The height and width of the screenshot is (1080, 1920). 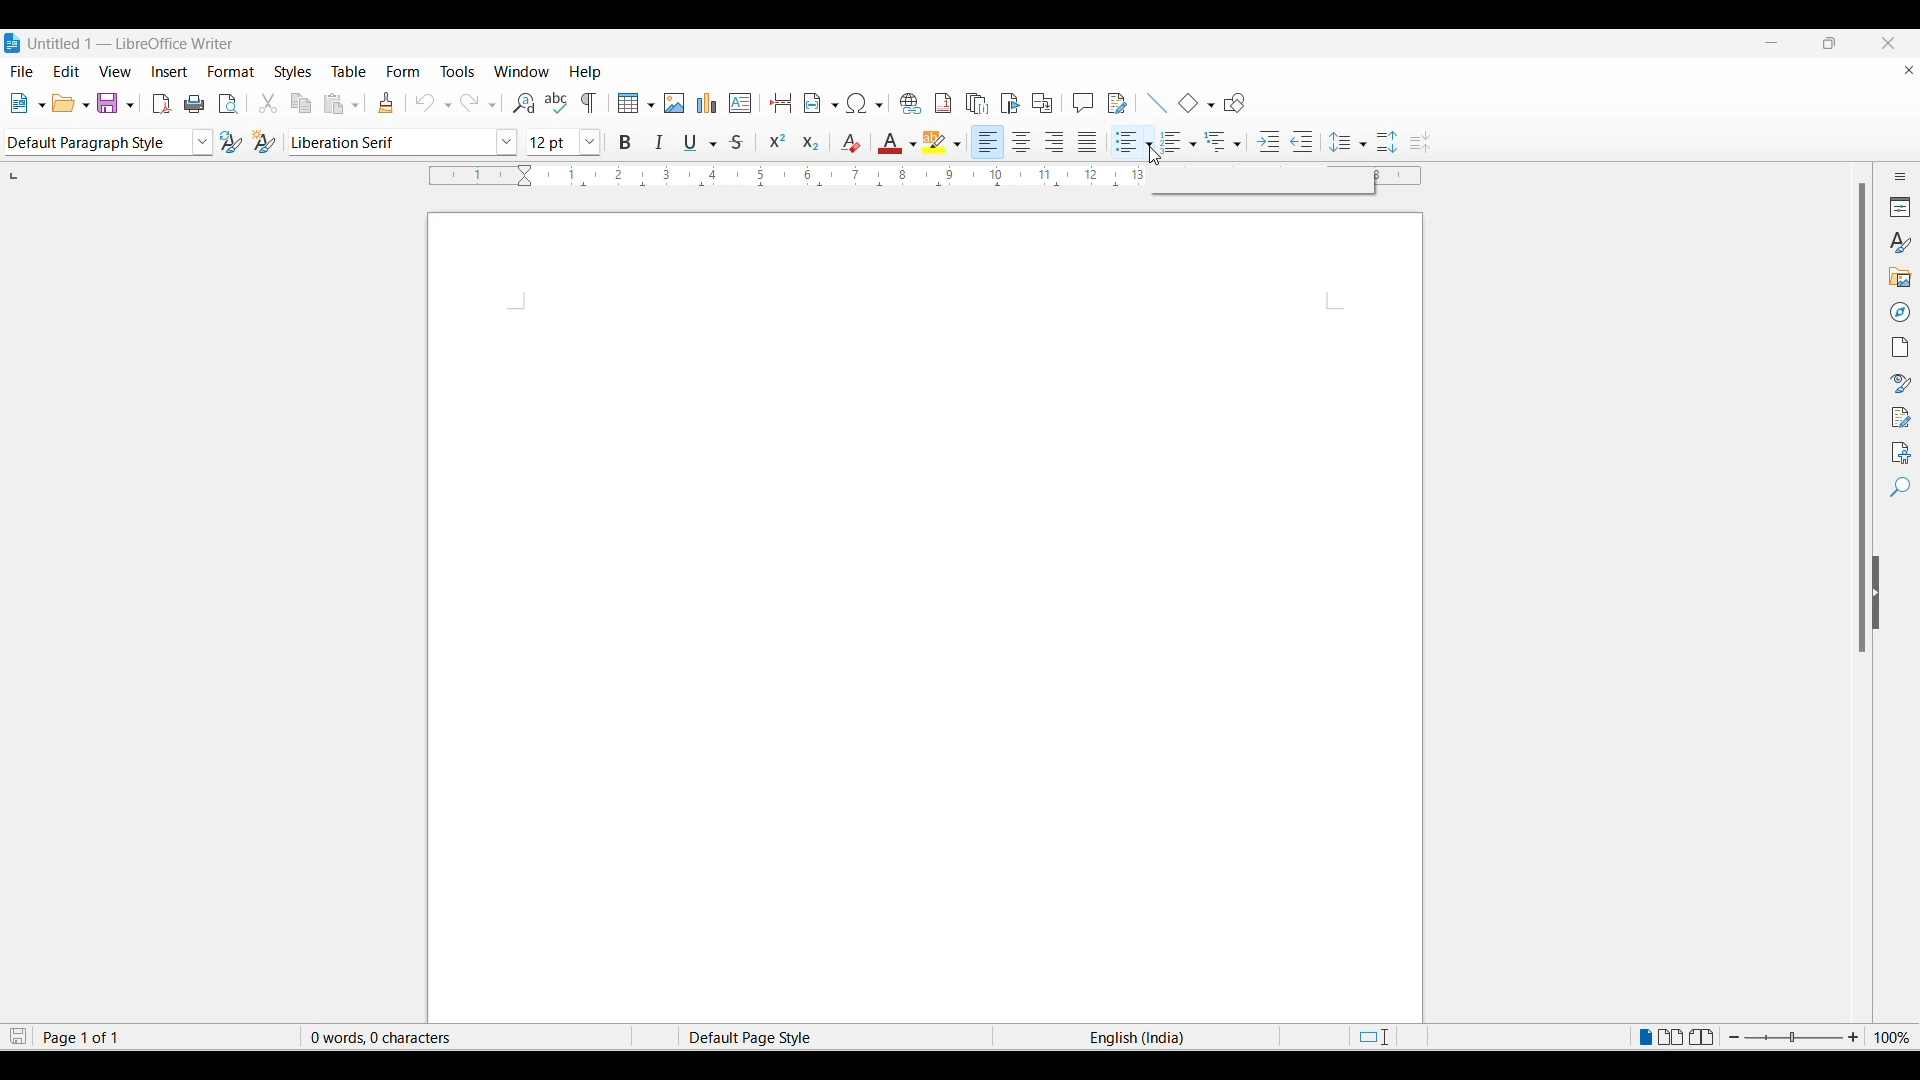 What do you see at coordinates (703, 140) in the screenshot?
I see `underline` at bounding box center [703, 140].